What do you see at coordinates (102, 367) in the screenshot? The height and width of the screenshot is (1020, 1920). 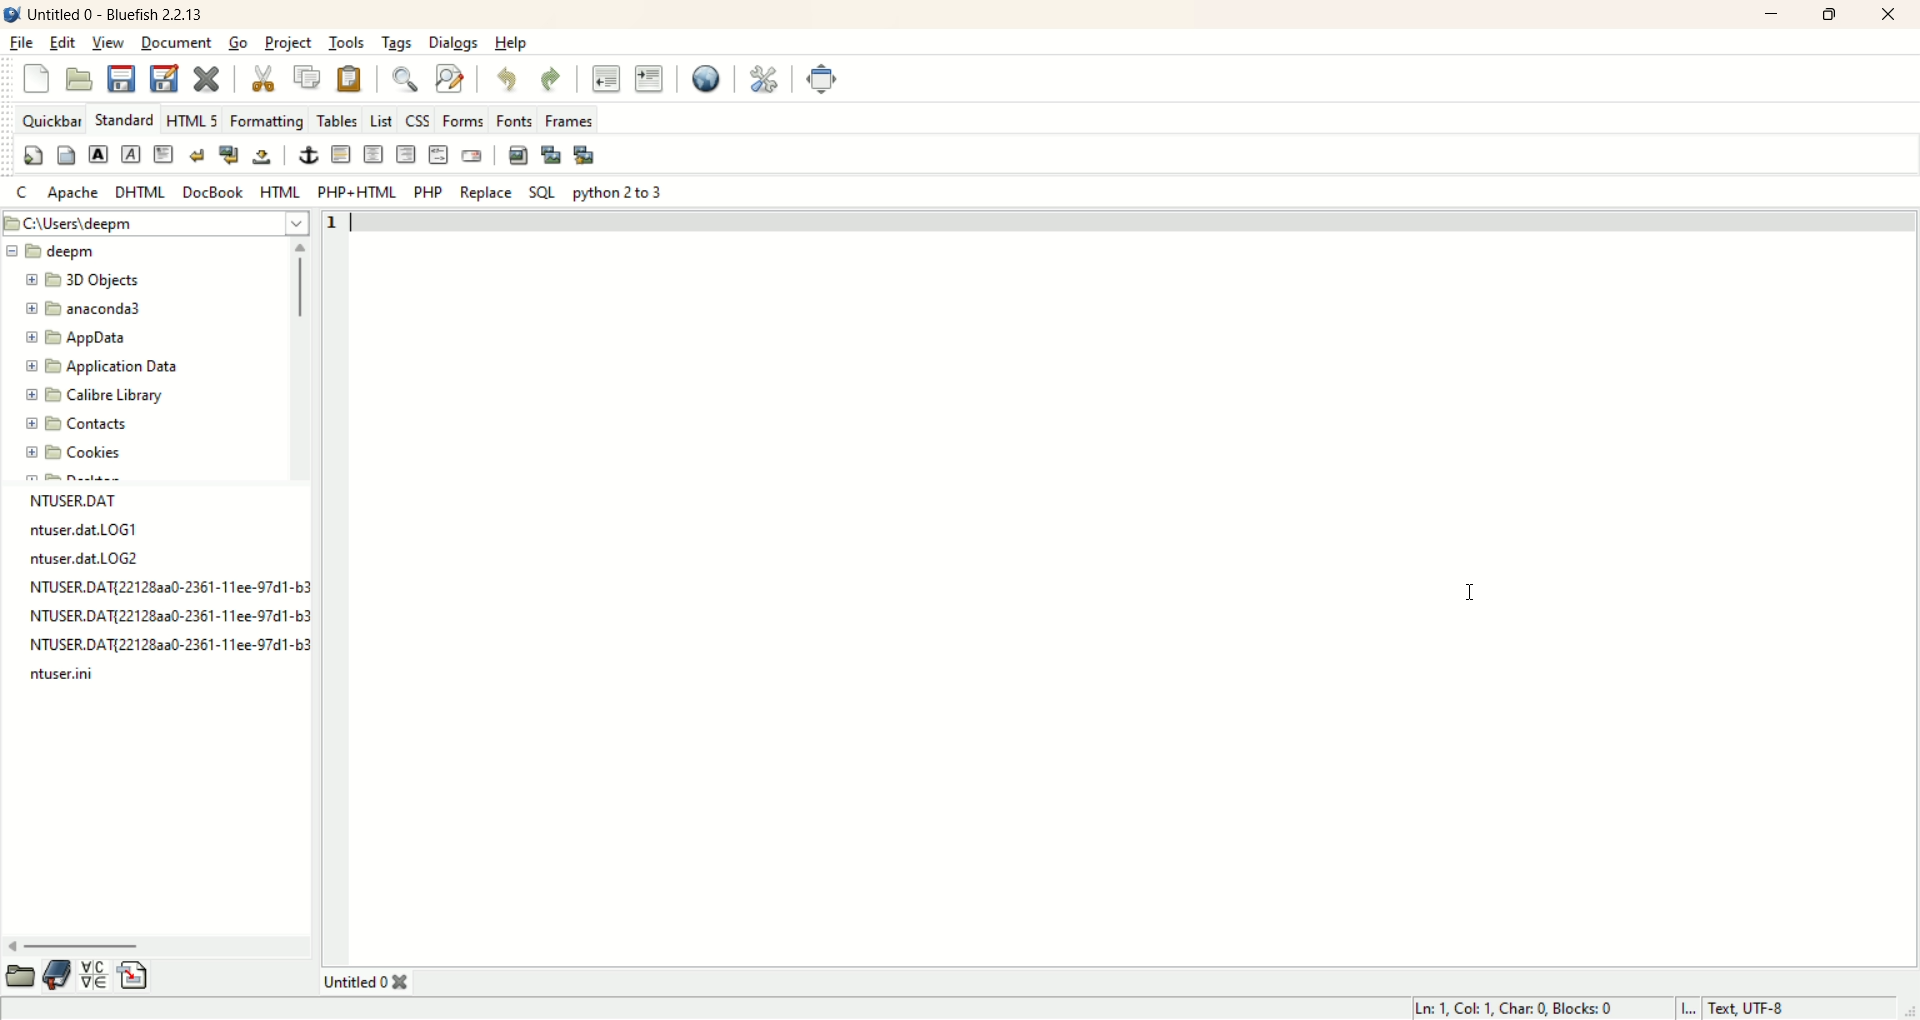 I see `application data` at bounding box center [102, 367].